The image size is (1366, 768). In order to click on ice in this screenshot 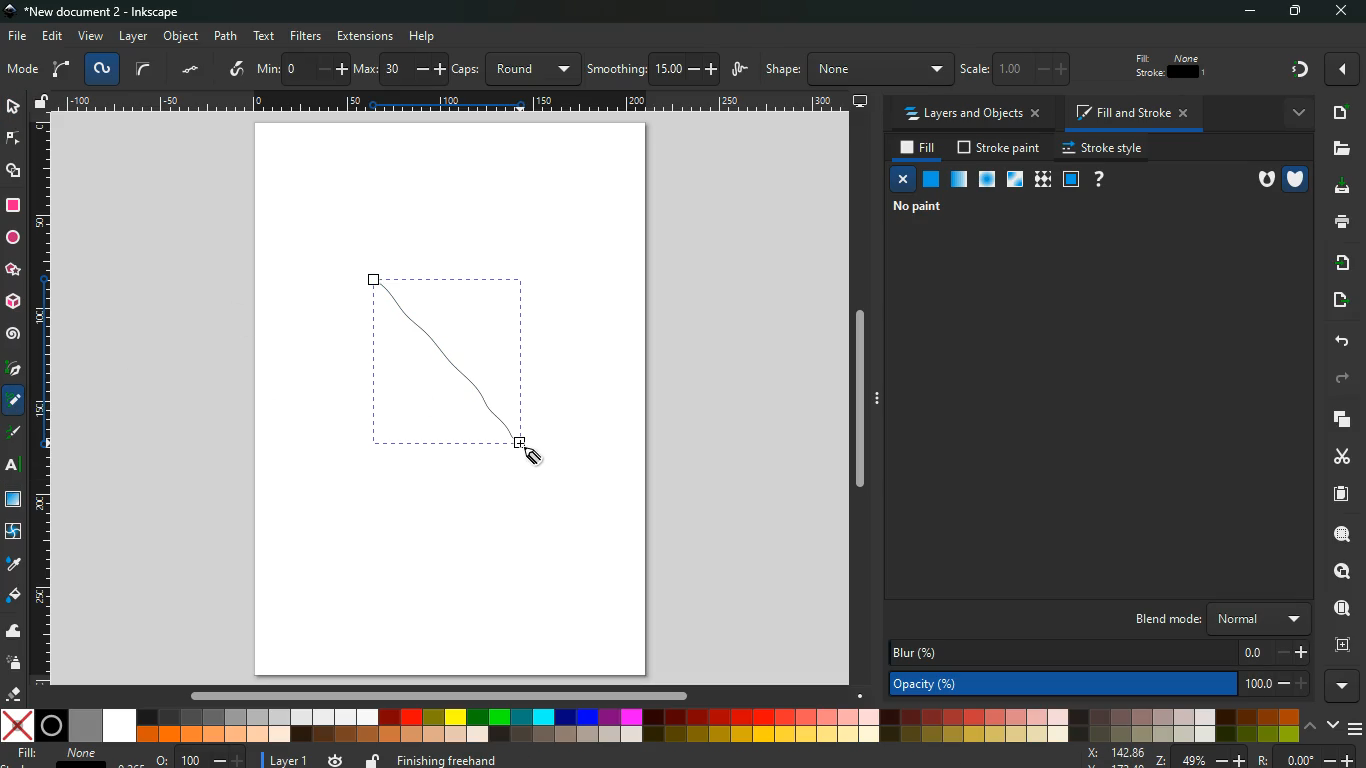, I will do `click(987, 178)`.